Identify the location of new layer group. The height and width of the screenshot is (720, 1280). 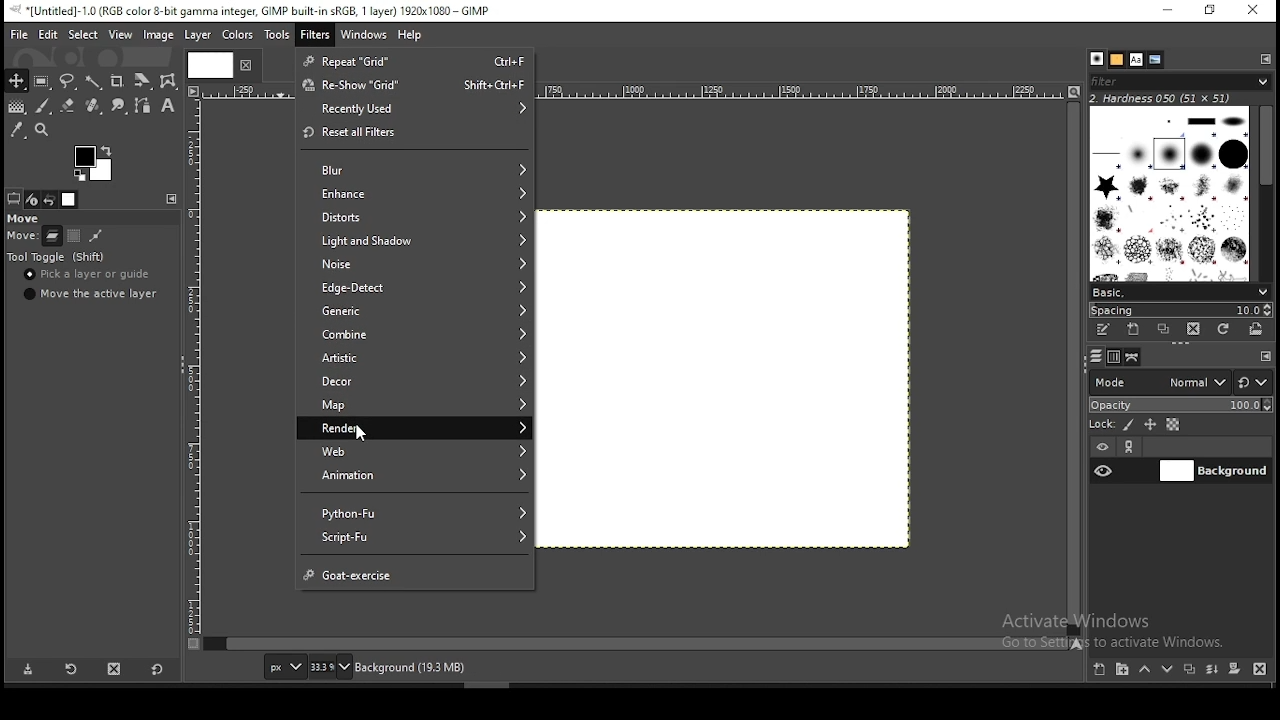
(1126, 669).